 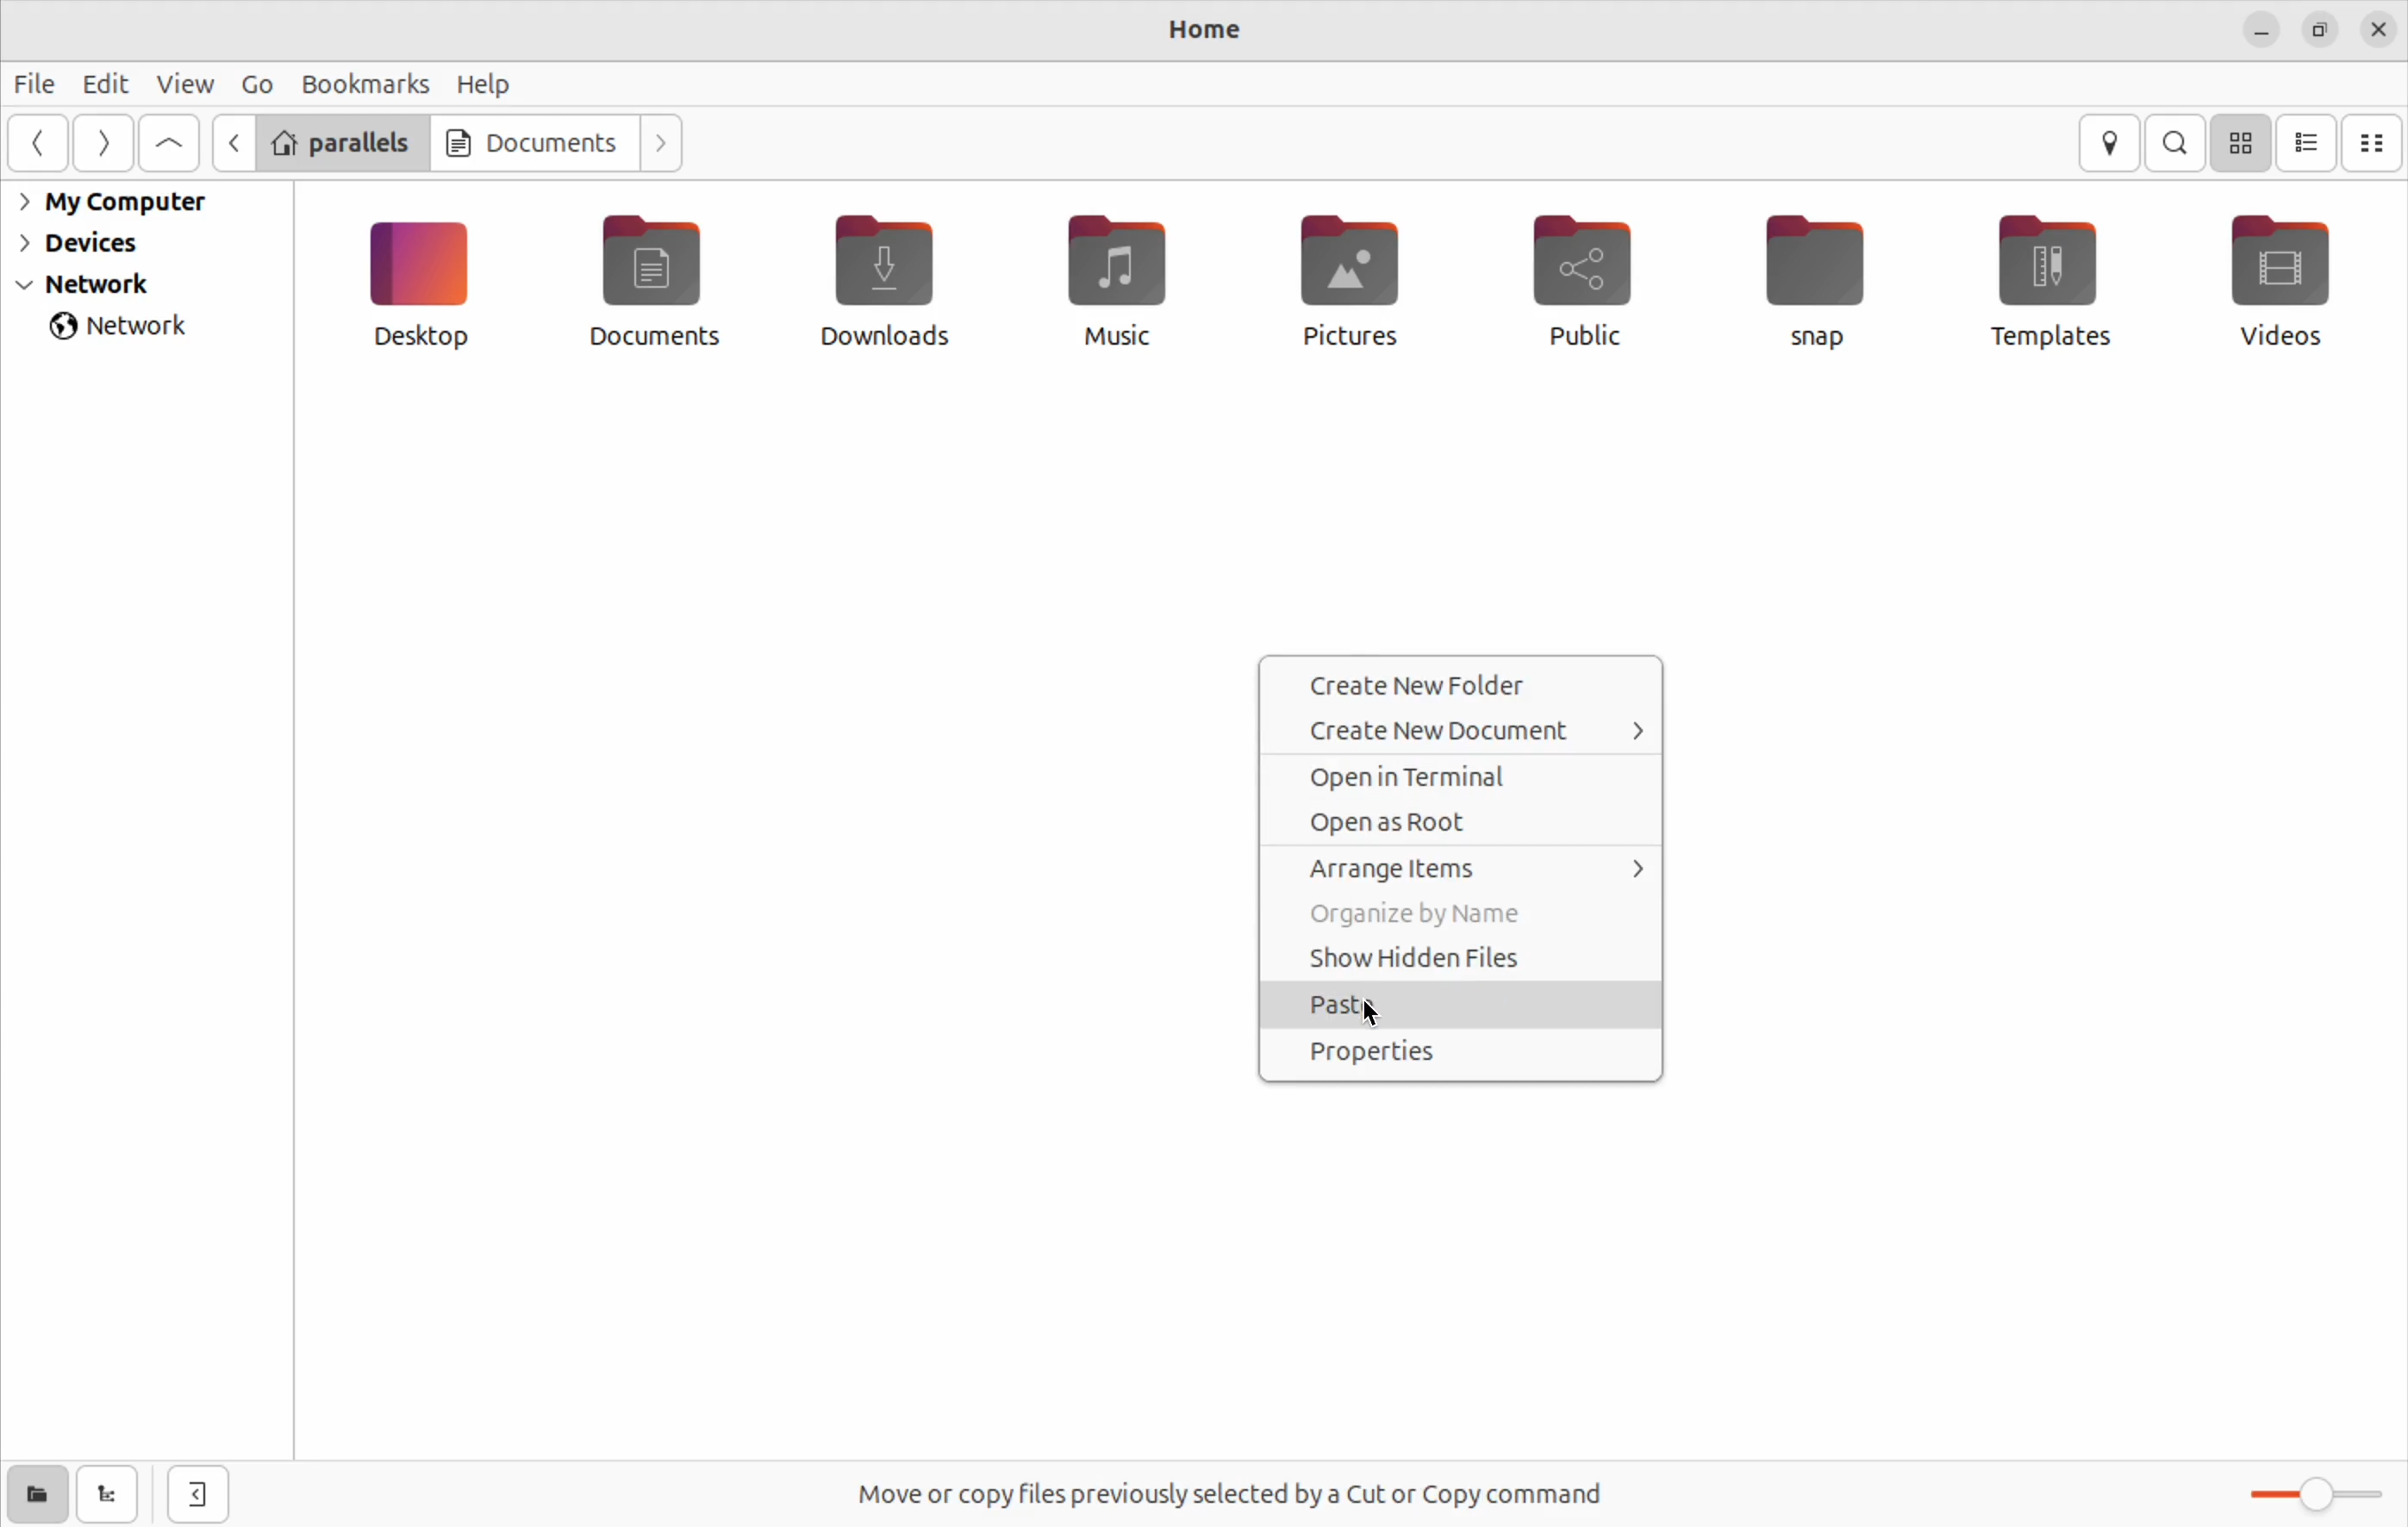 I want to click on open terminal, so click(x=1468, y=777).